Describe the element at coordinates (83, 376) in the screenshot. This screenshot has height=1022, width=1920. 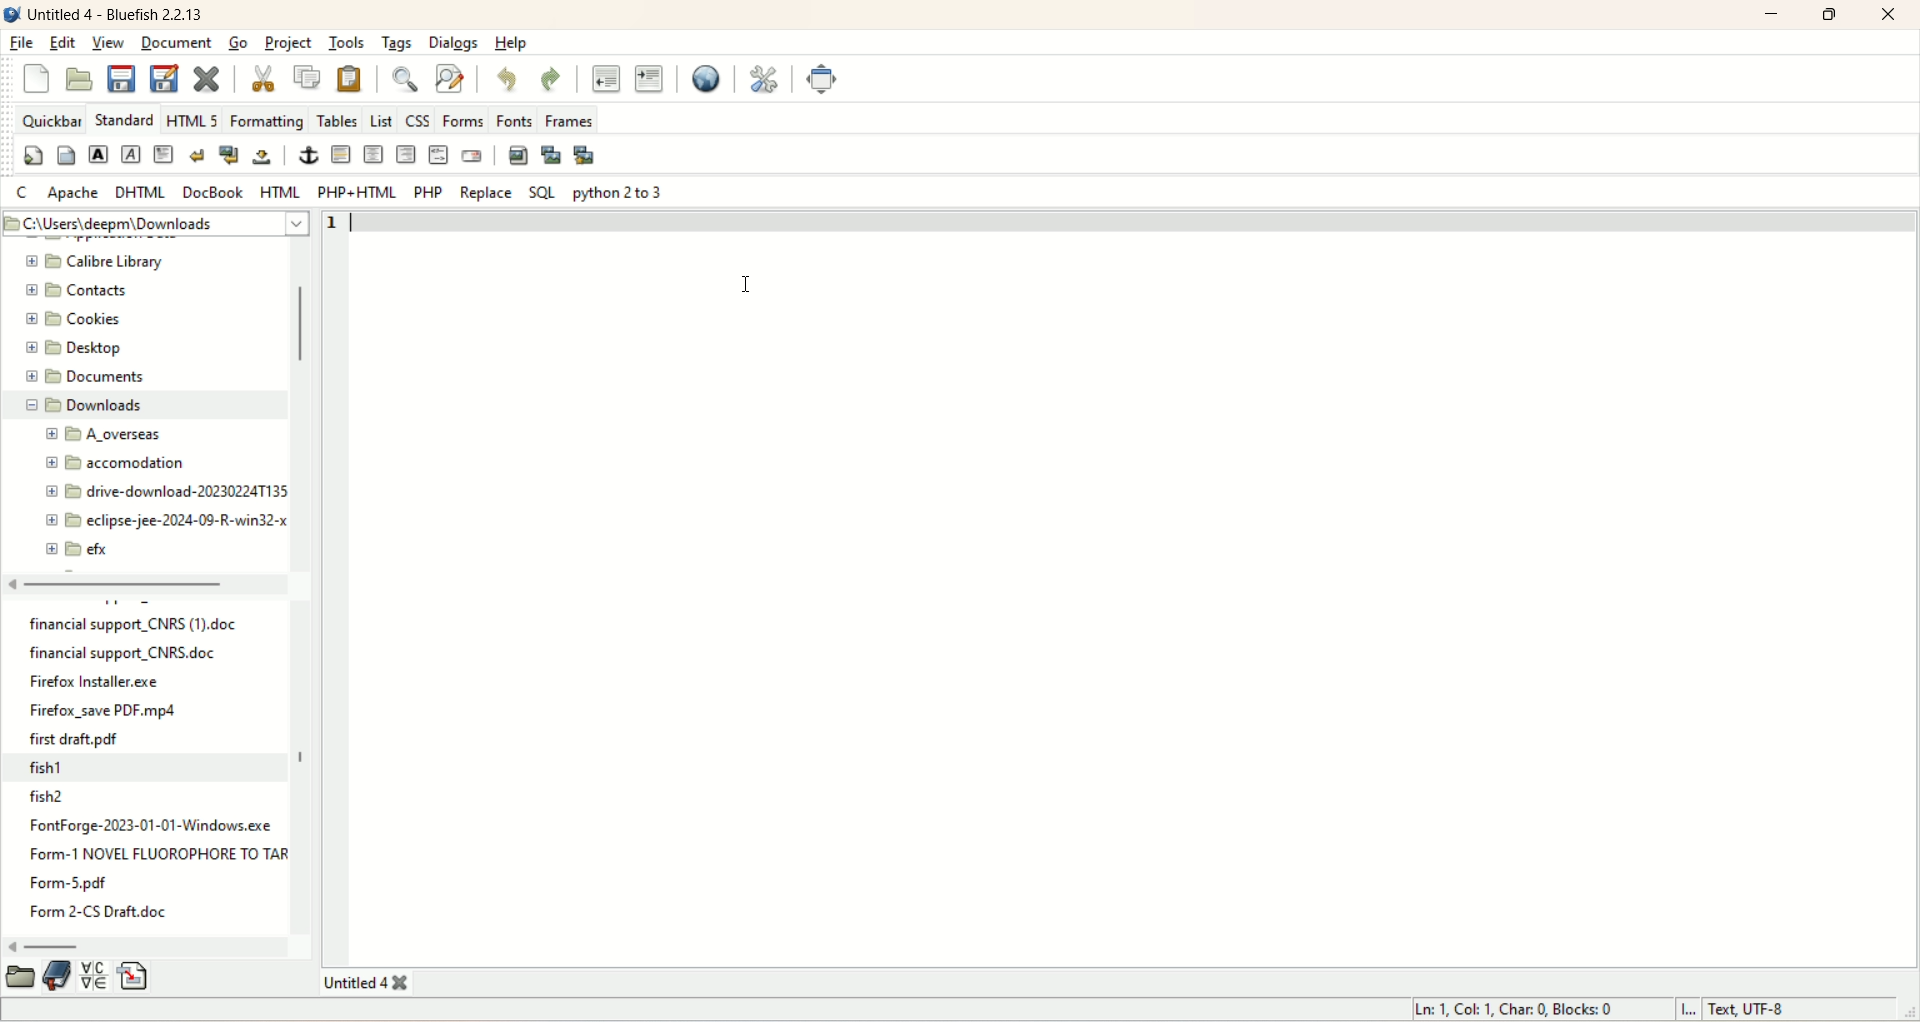
I see `documents` at that location.